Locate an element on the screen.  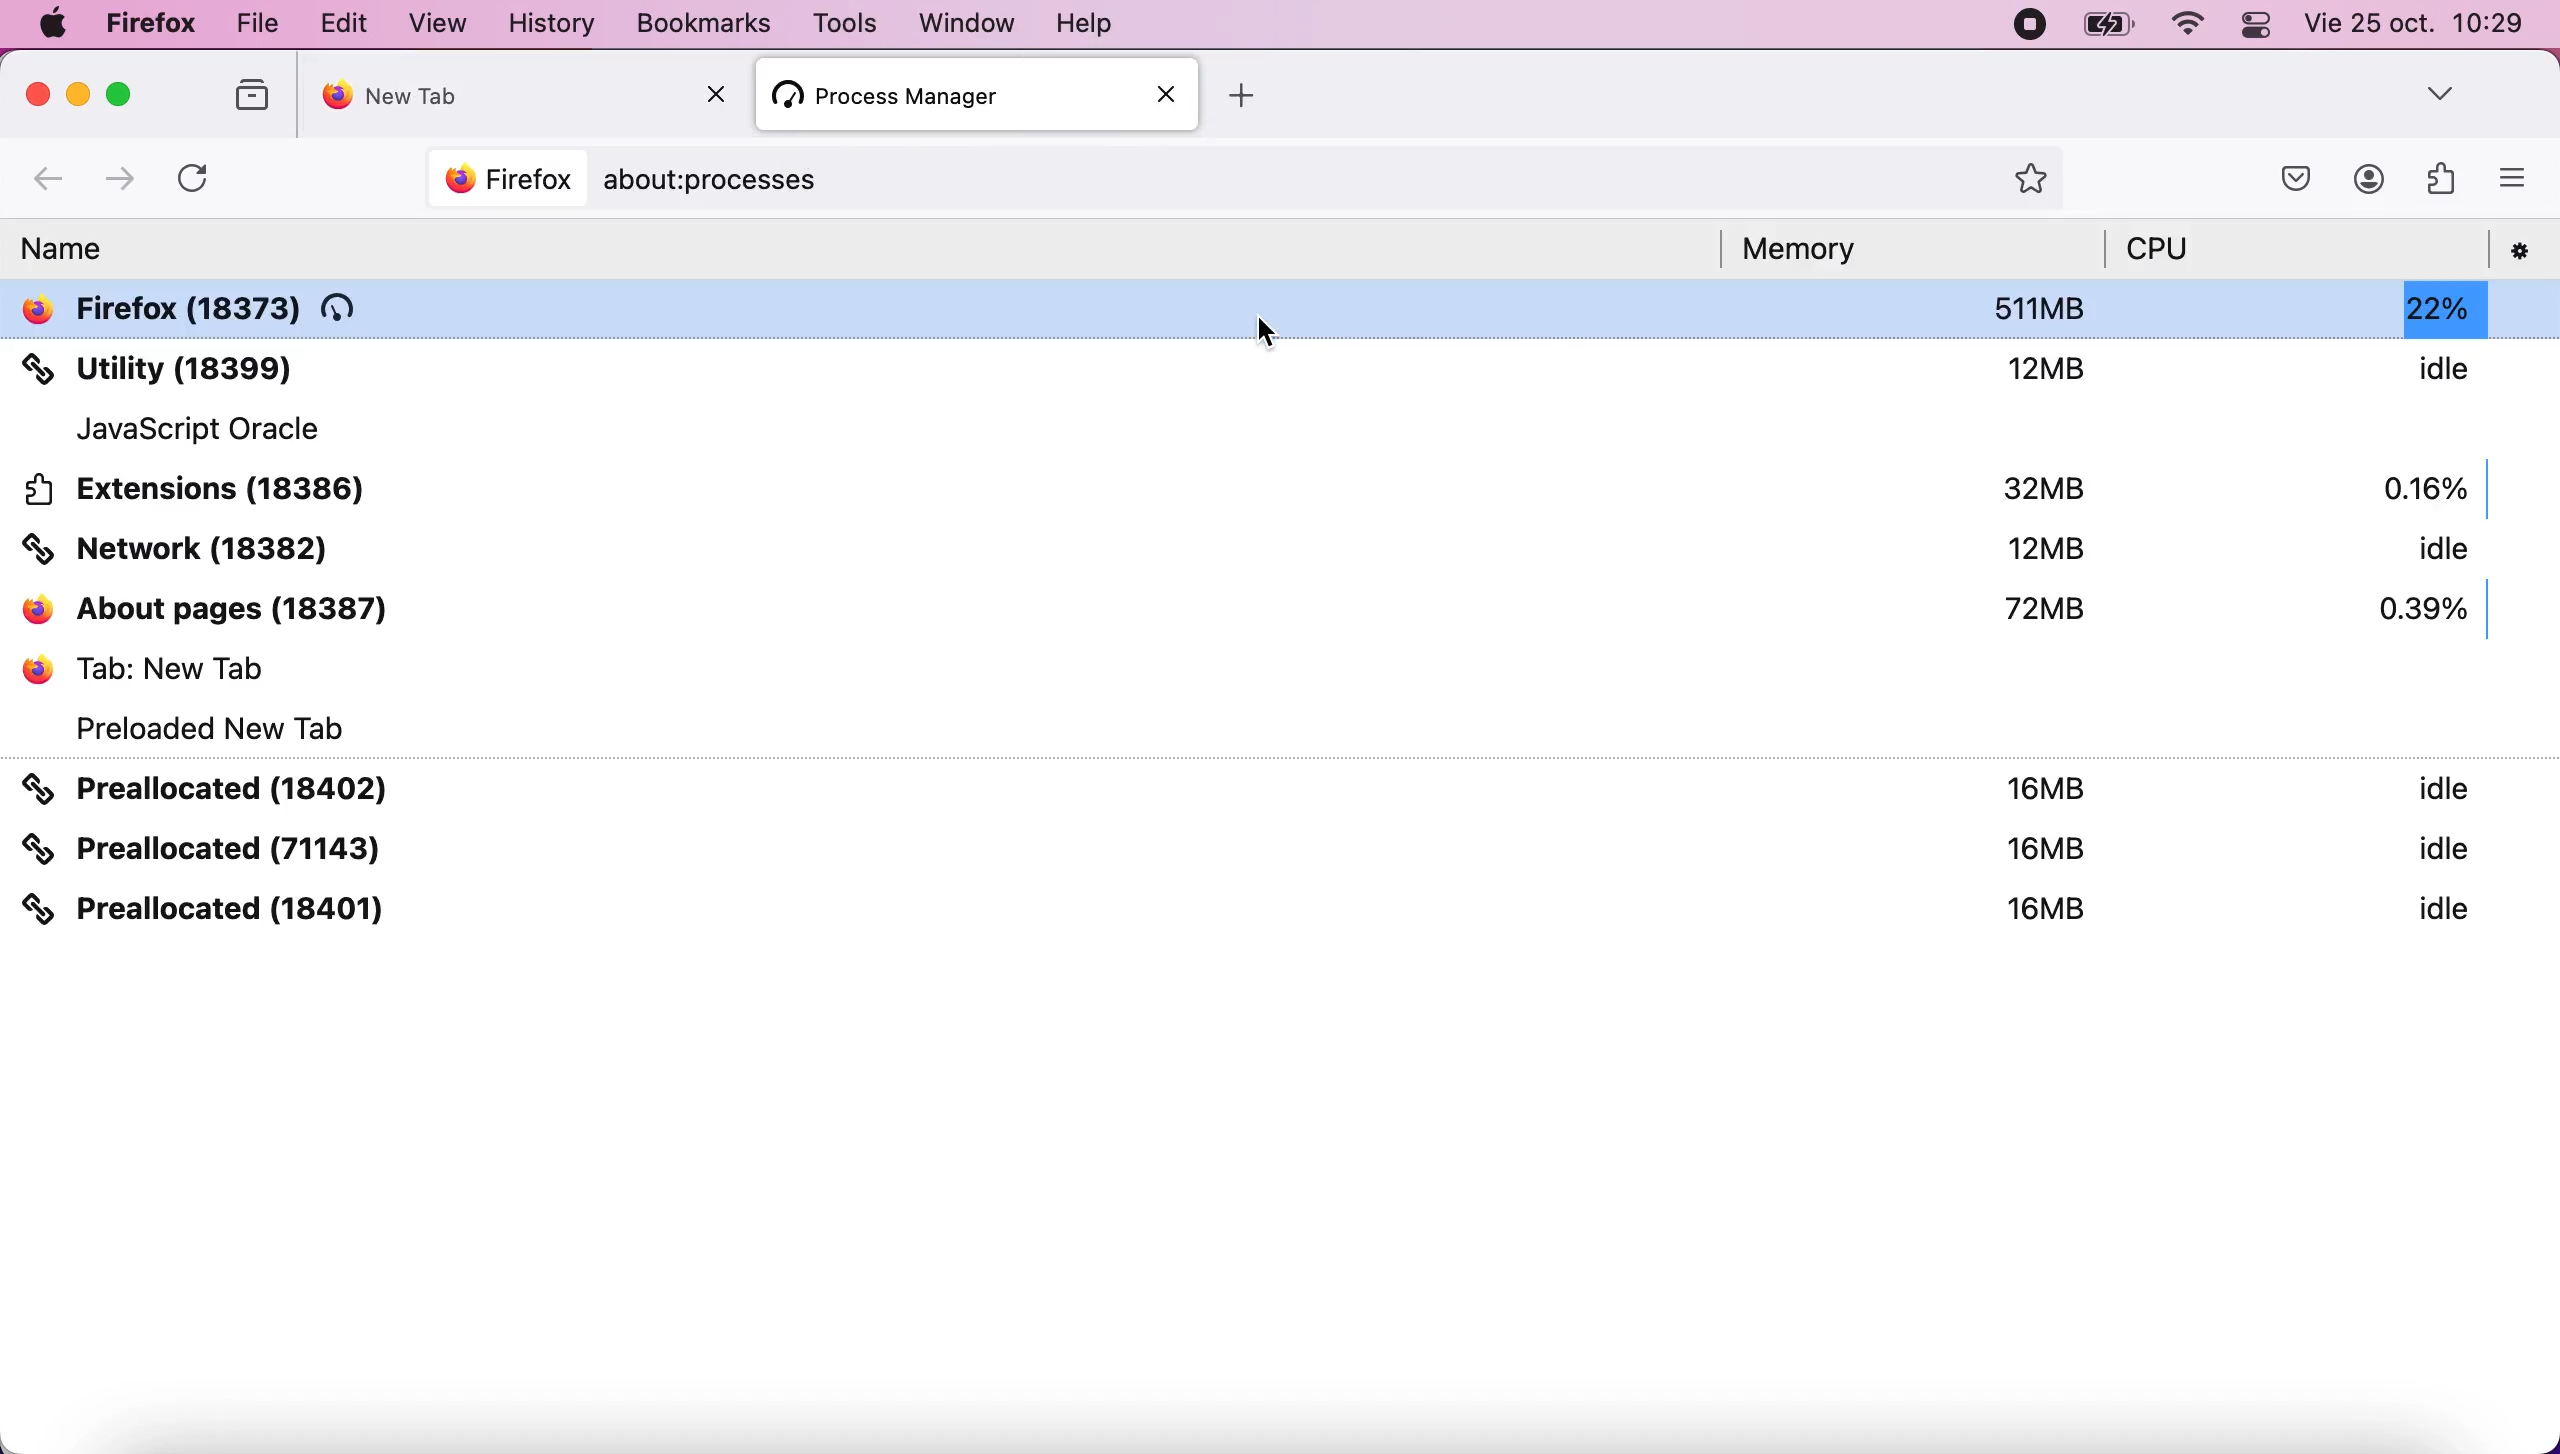
Apple menu is located at coordinates (53, 23).